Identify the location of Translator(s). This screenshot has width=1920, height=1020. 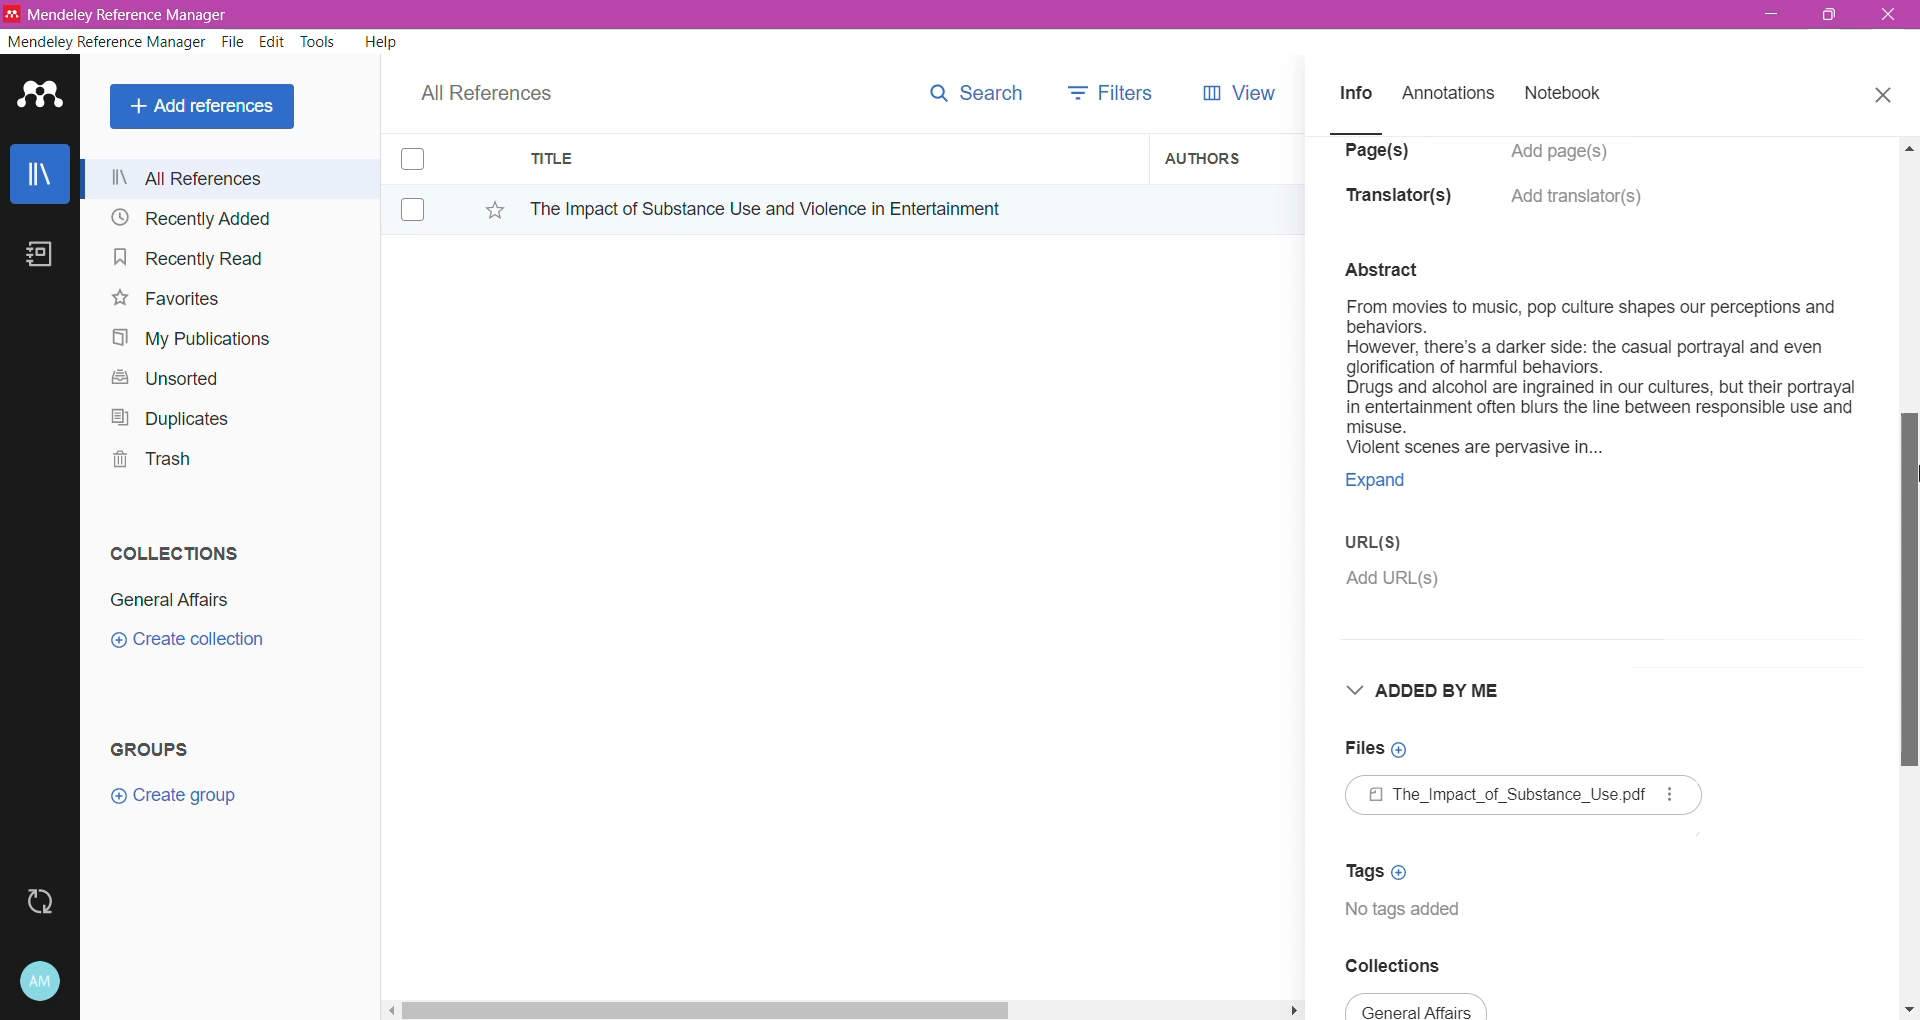
(1405, 197).